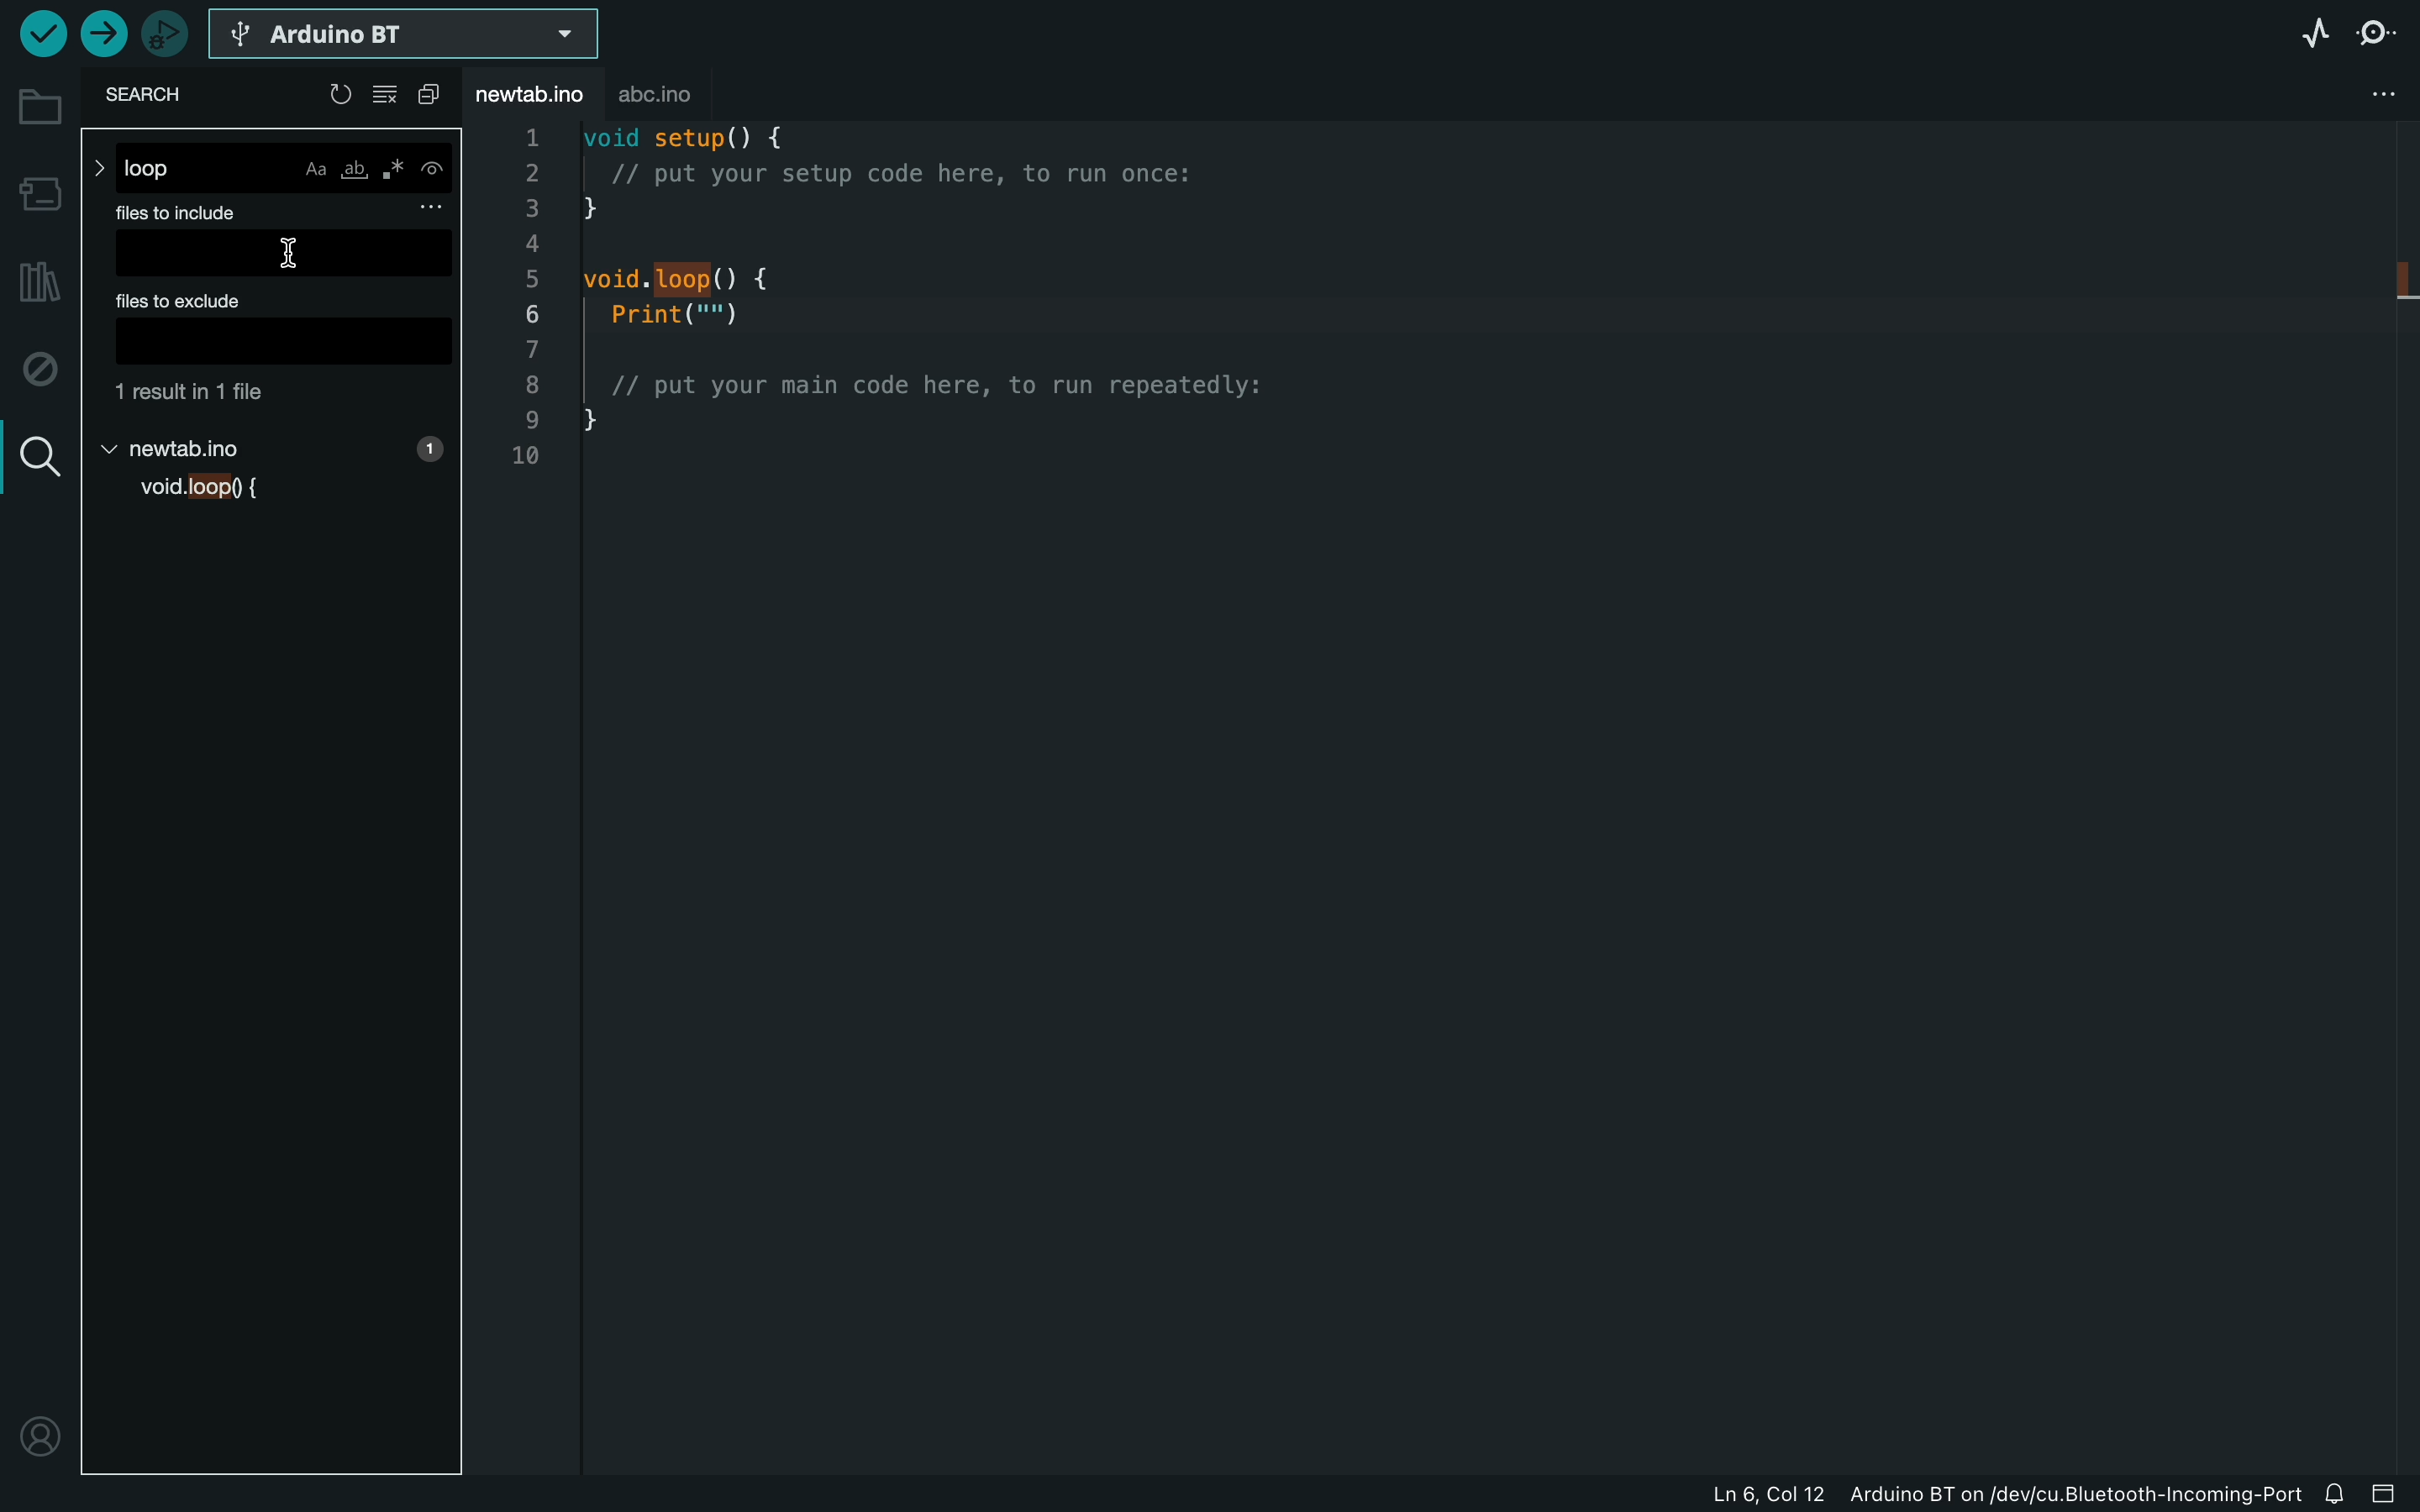 This screenshot has height=1512, width=2420. I want to click on loop, so click(271, 167).